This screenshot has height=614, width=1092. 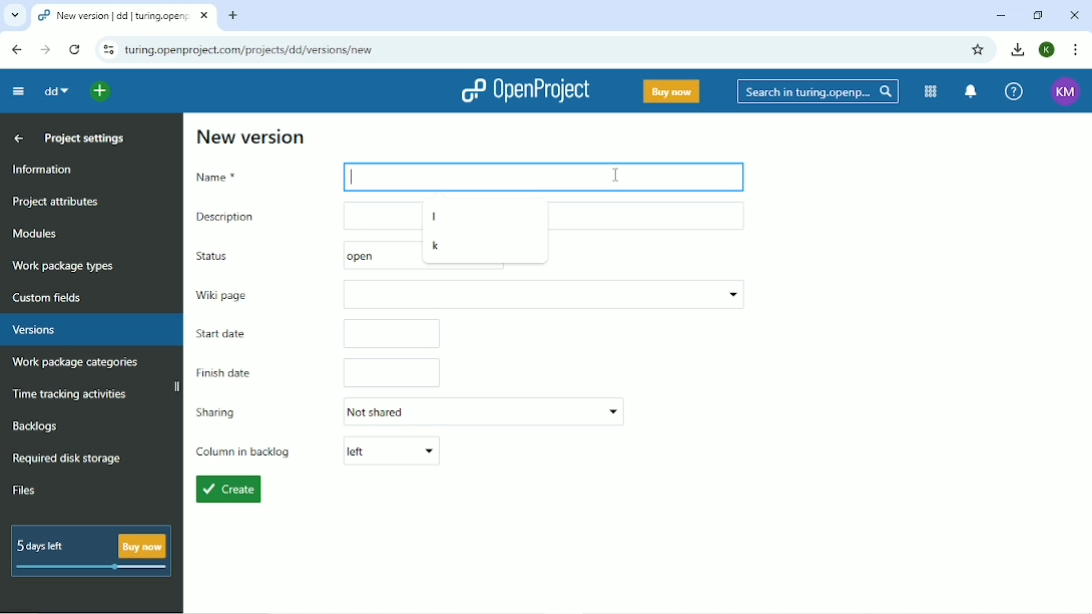 I want to click on Work package categories, so click(x=74, y=363).